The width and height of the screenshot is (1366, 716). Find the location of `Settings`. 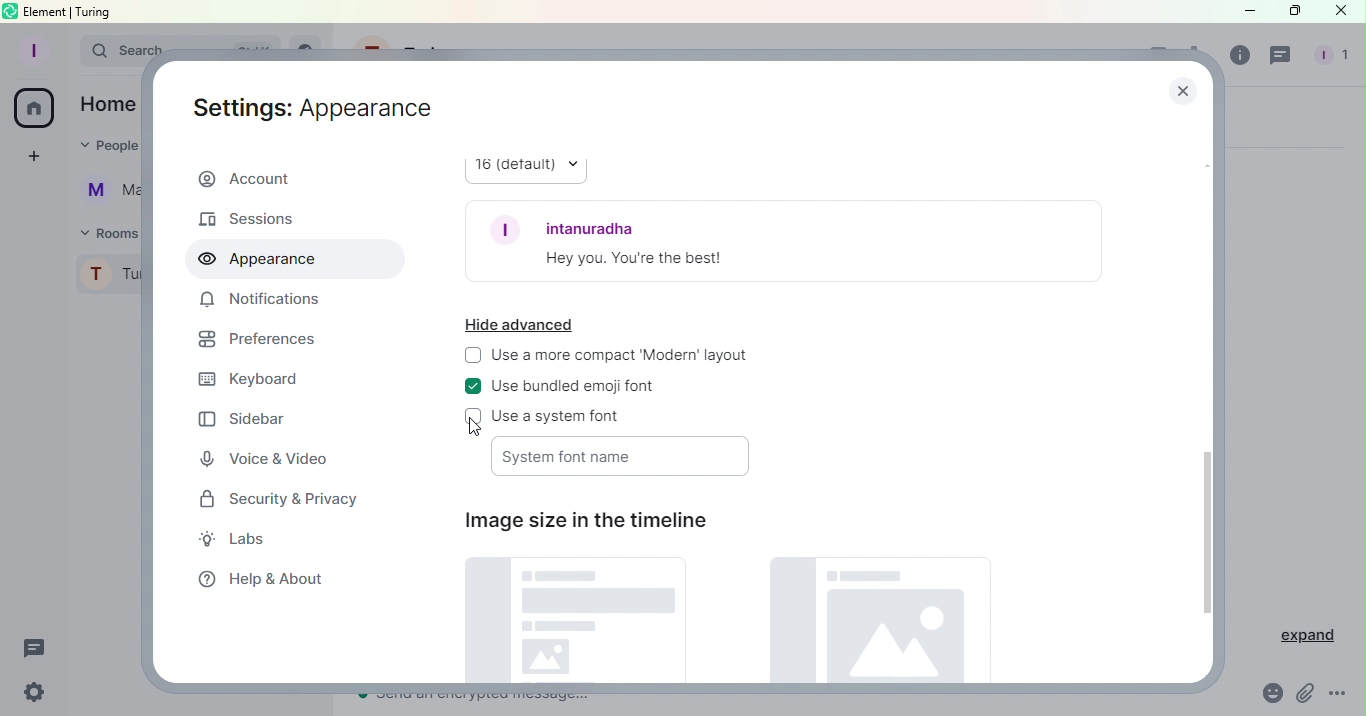

Settings is located at coordinates (35, 690).